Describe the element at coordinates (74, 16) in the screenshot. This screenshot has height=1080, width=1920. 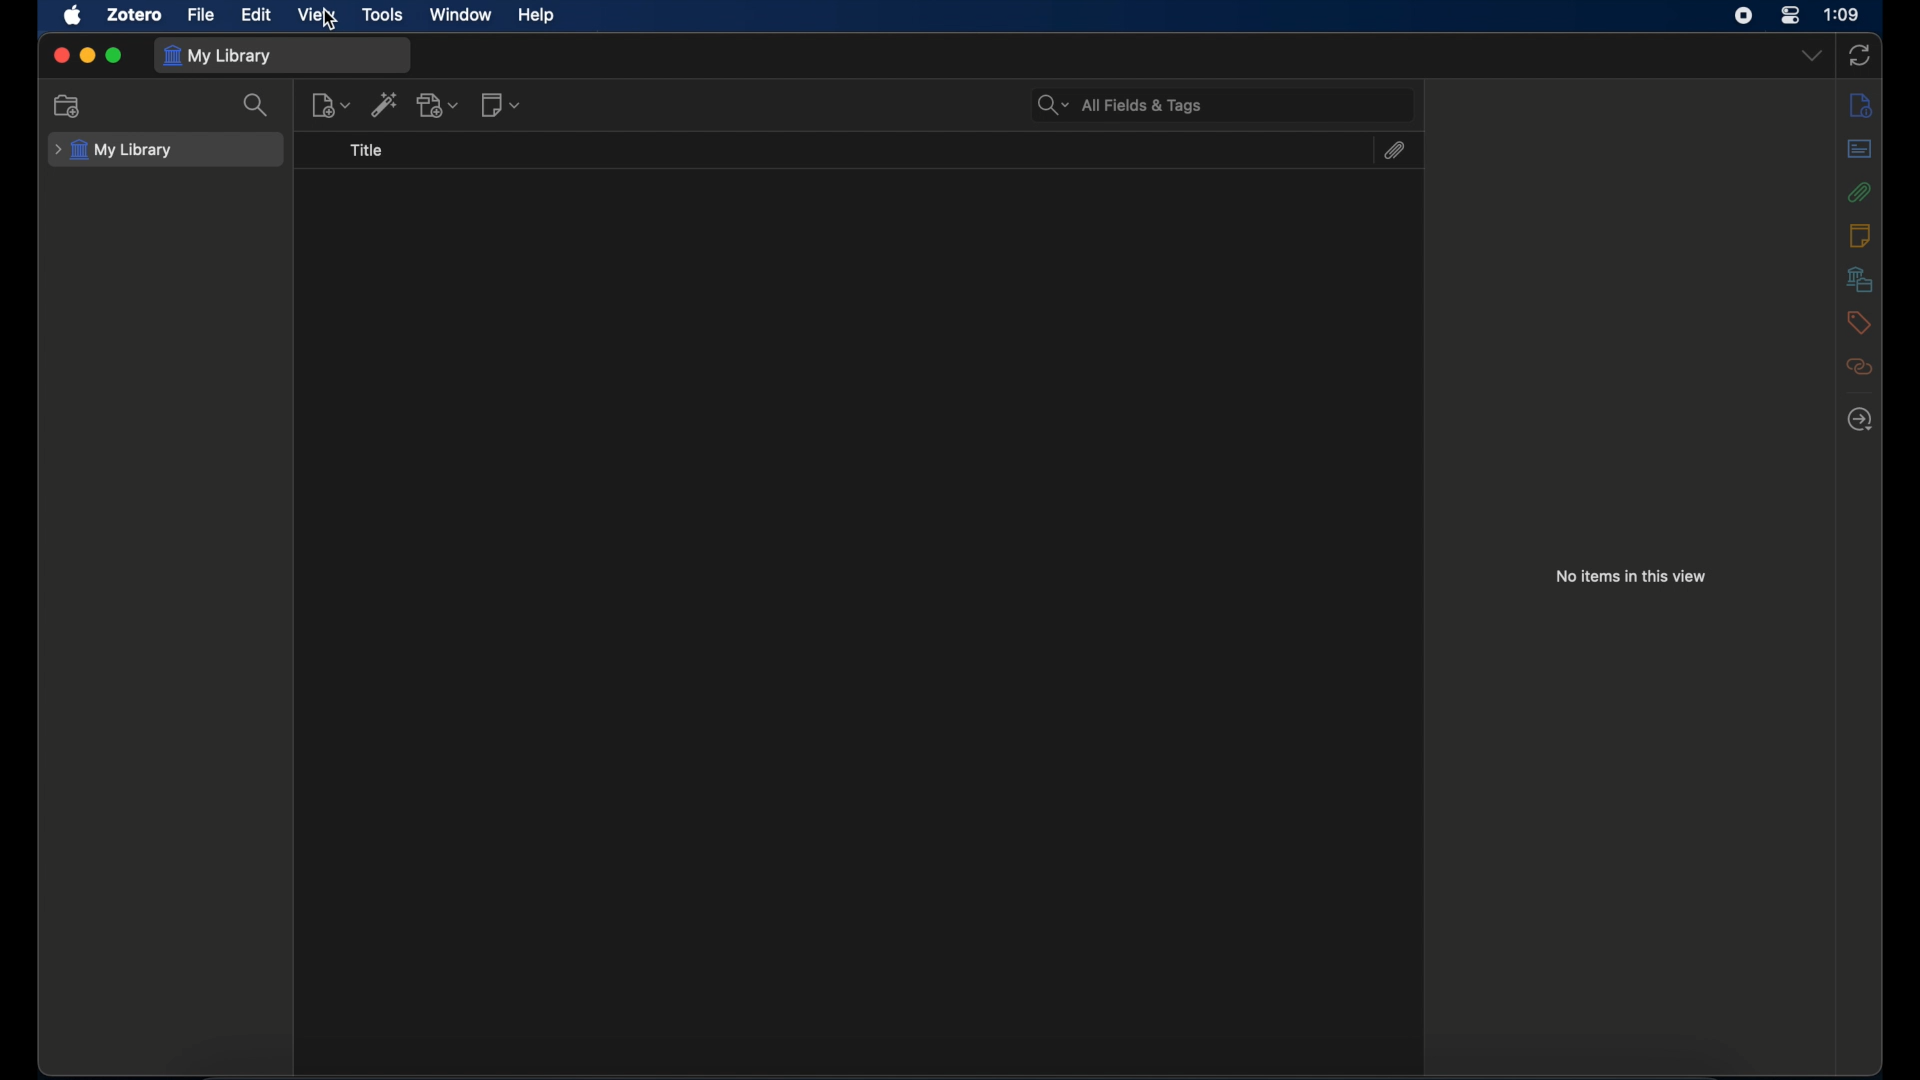
I see `apple` at that location.